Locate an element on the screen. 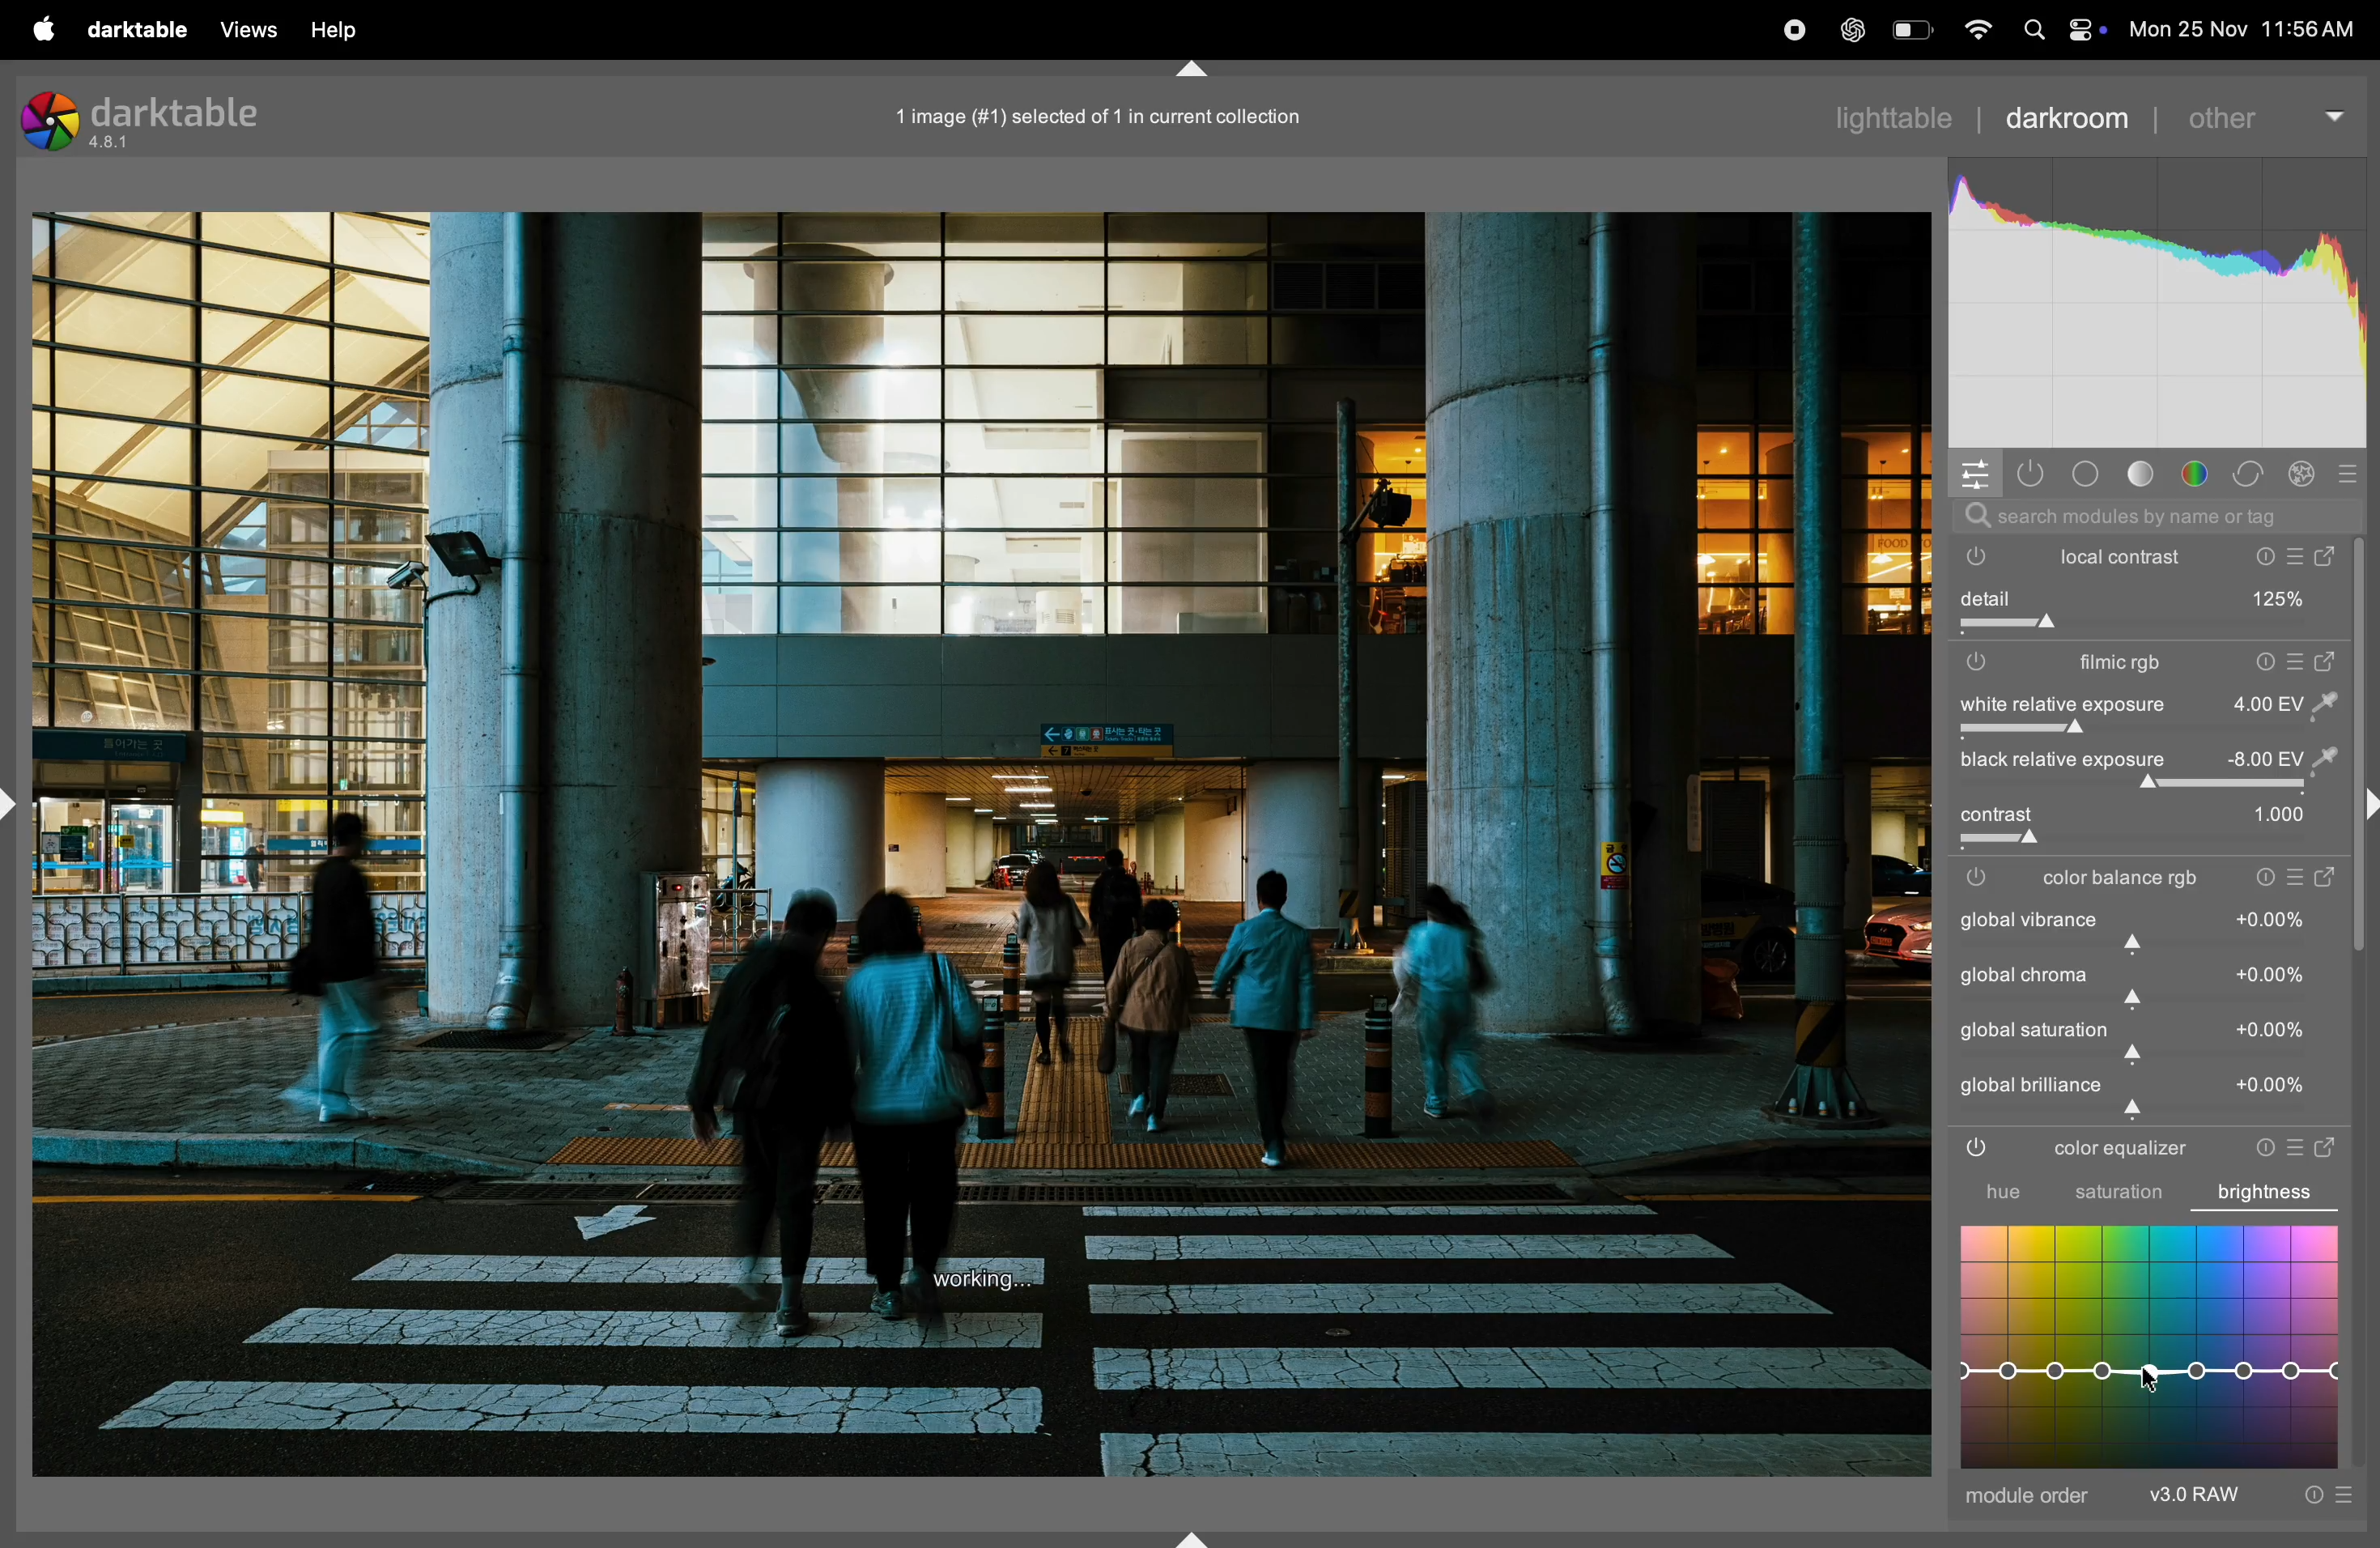 This screenshot has height=1548, width=2380. open window is located at coordinates (2329, 661).